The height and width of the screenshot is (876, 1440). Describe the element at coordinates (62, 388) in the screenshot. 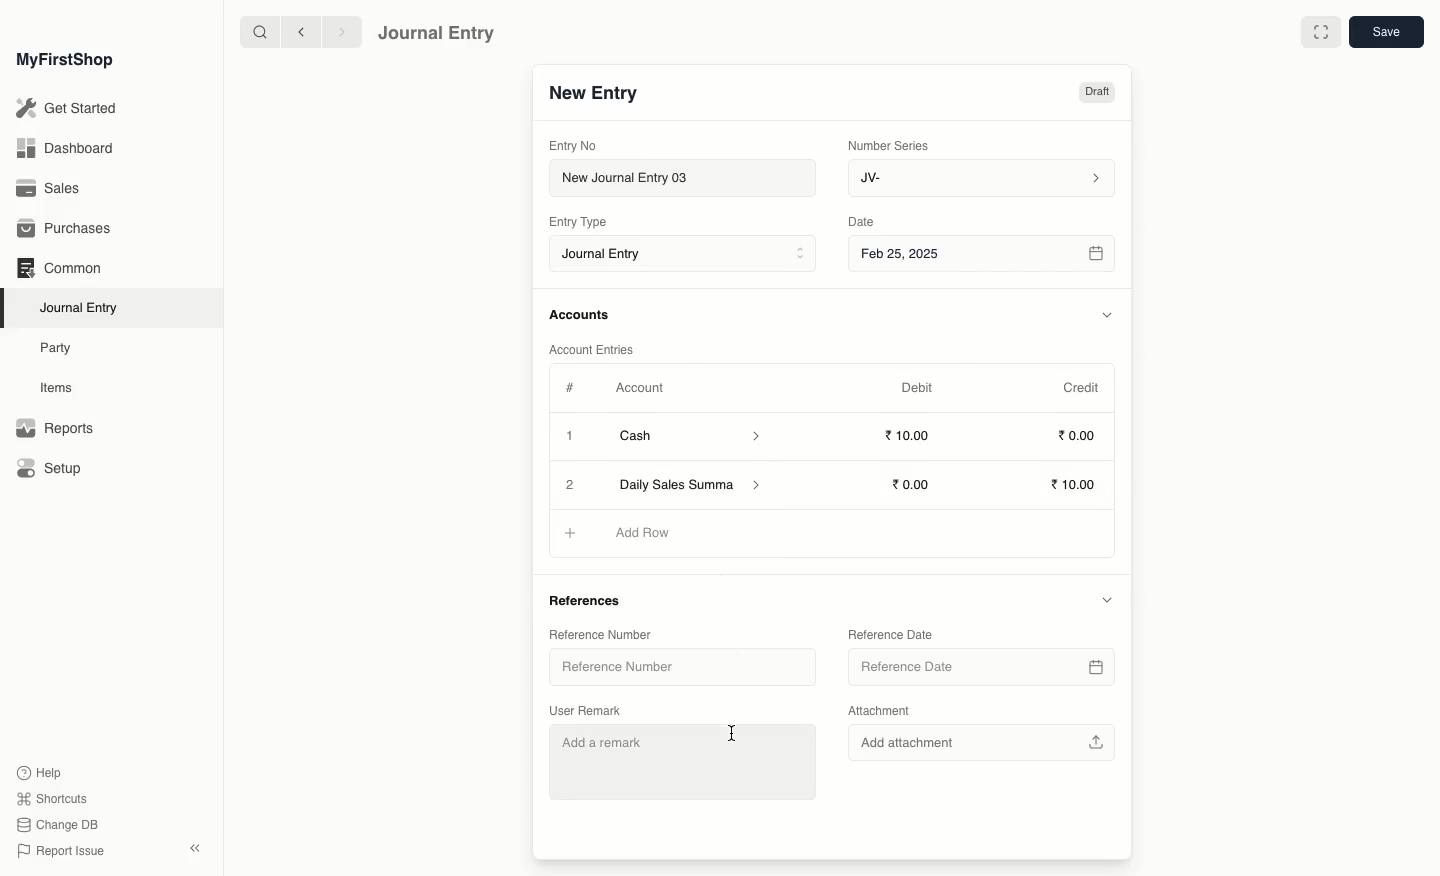

I see `Items` at that location.